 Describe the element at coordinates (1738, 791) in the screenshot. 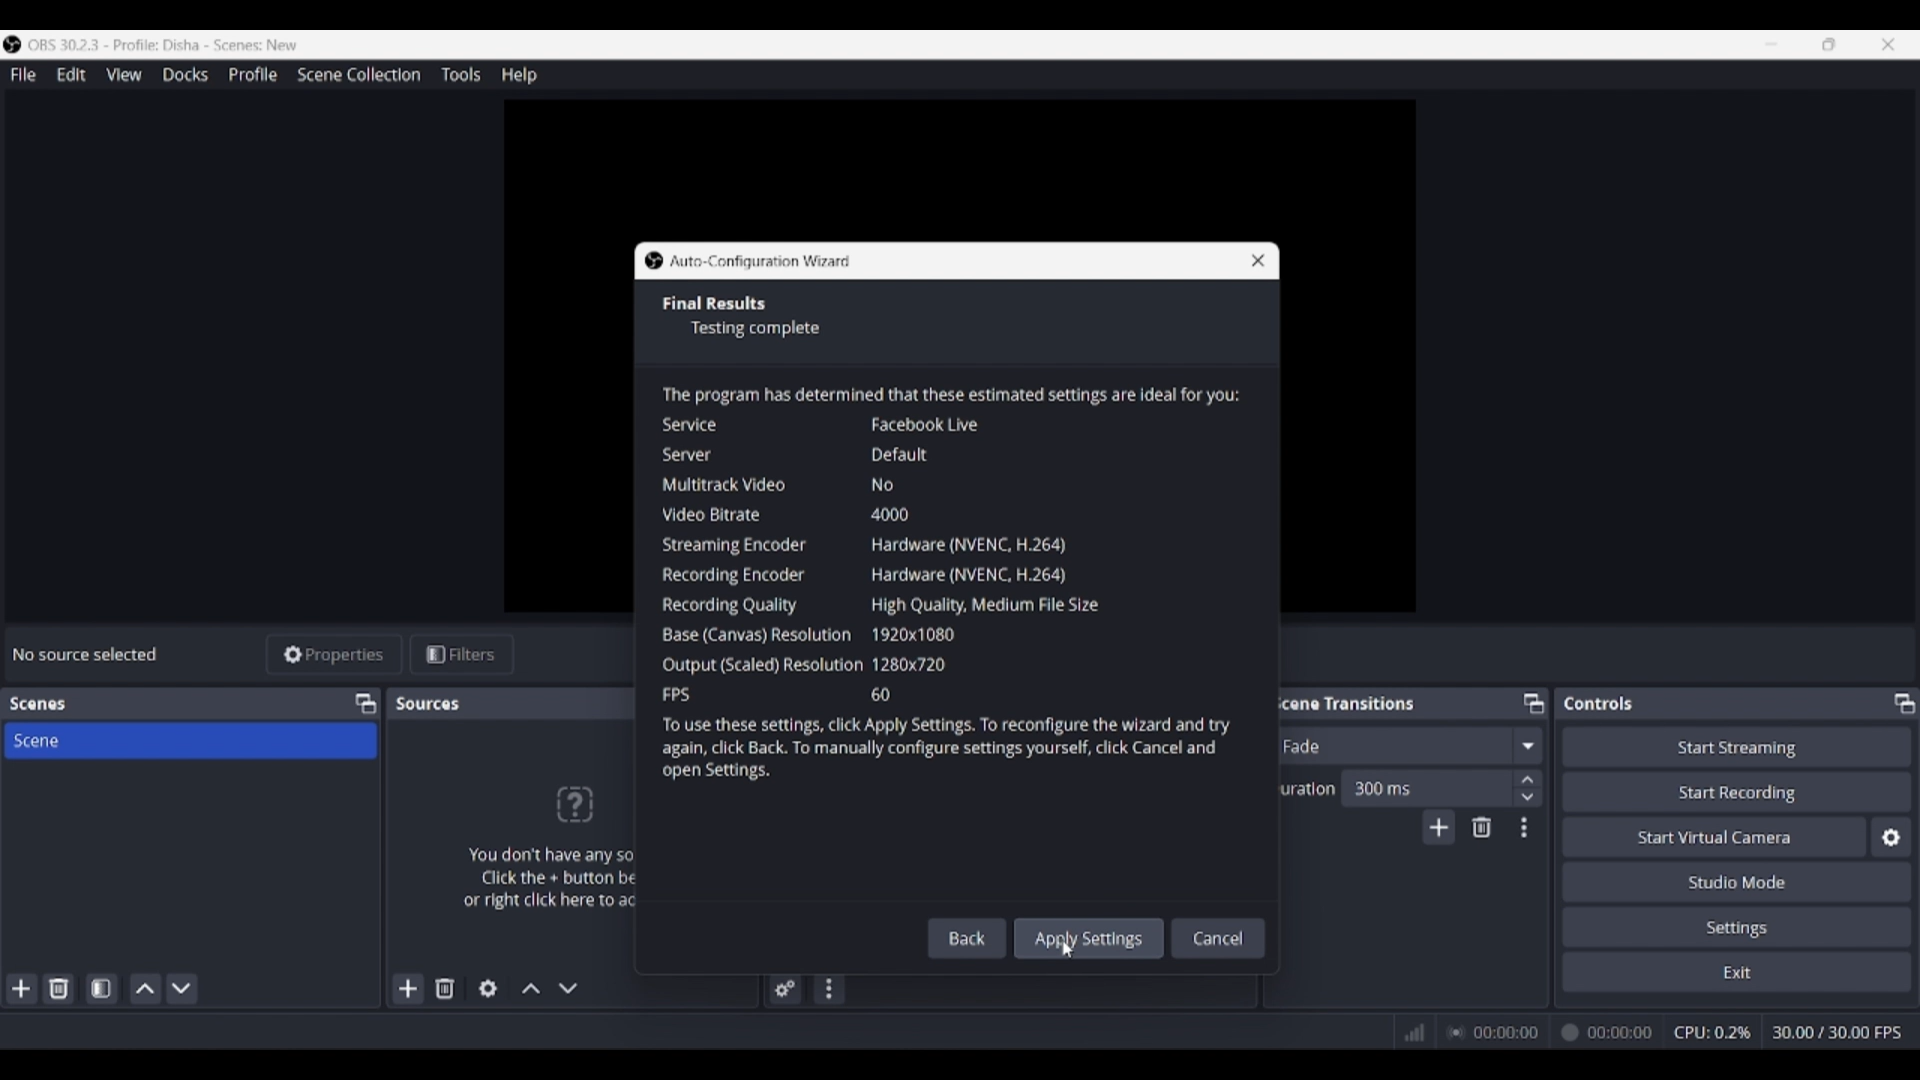

I see `Start recording` at that location.